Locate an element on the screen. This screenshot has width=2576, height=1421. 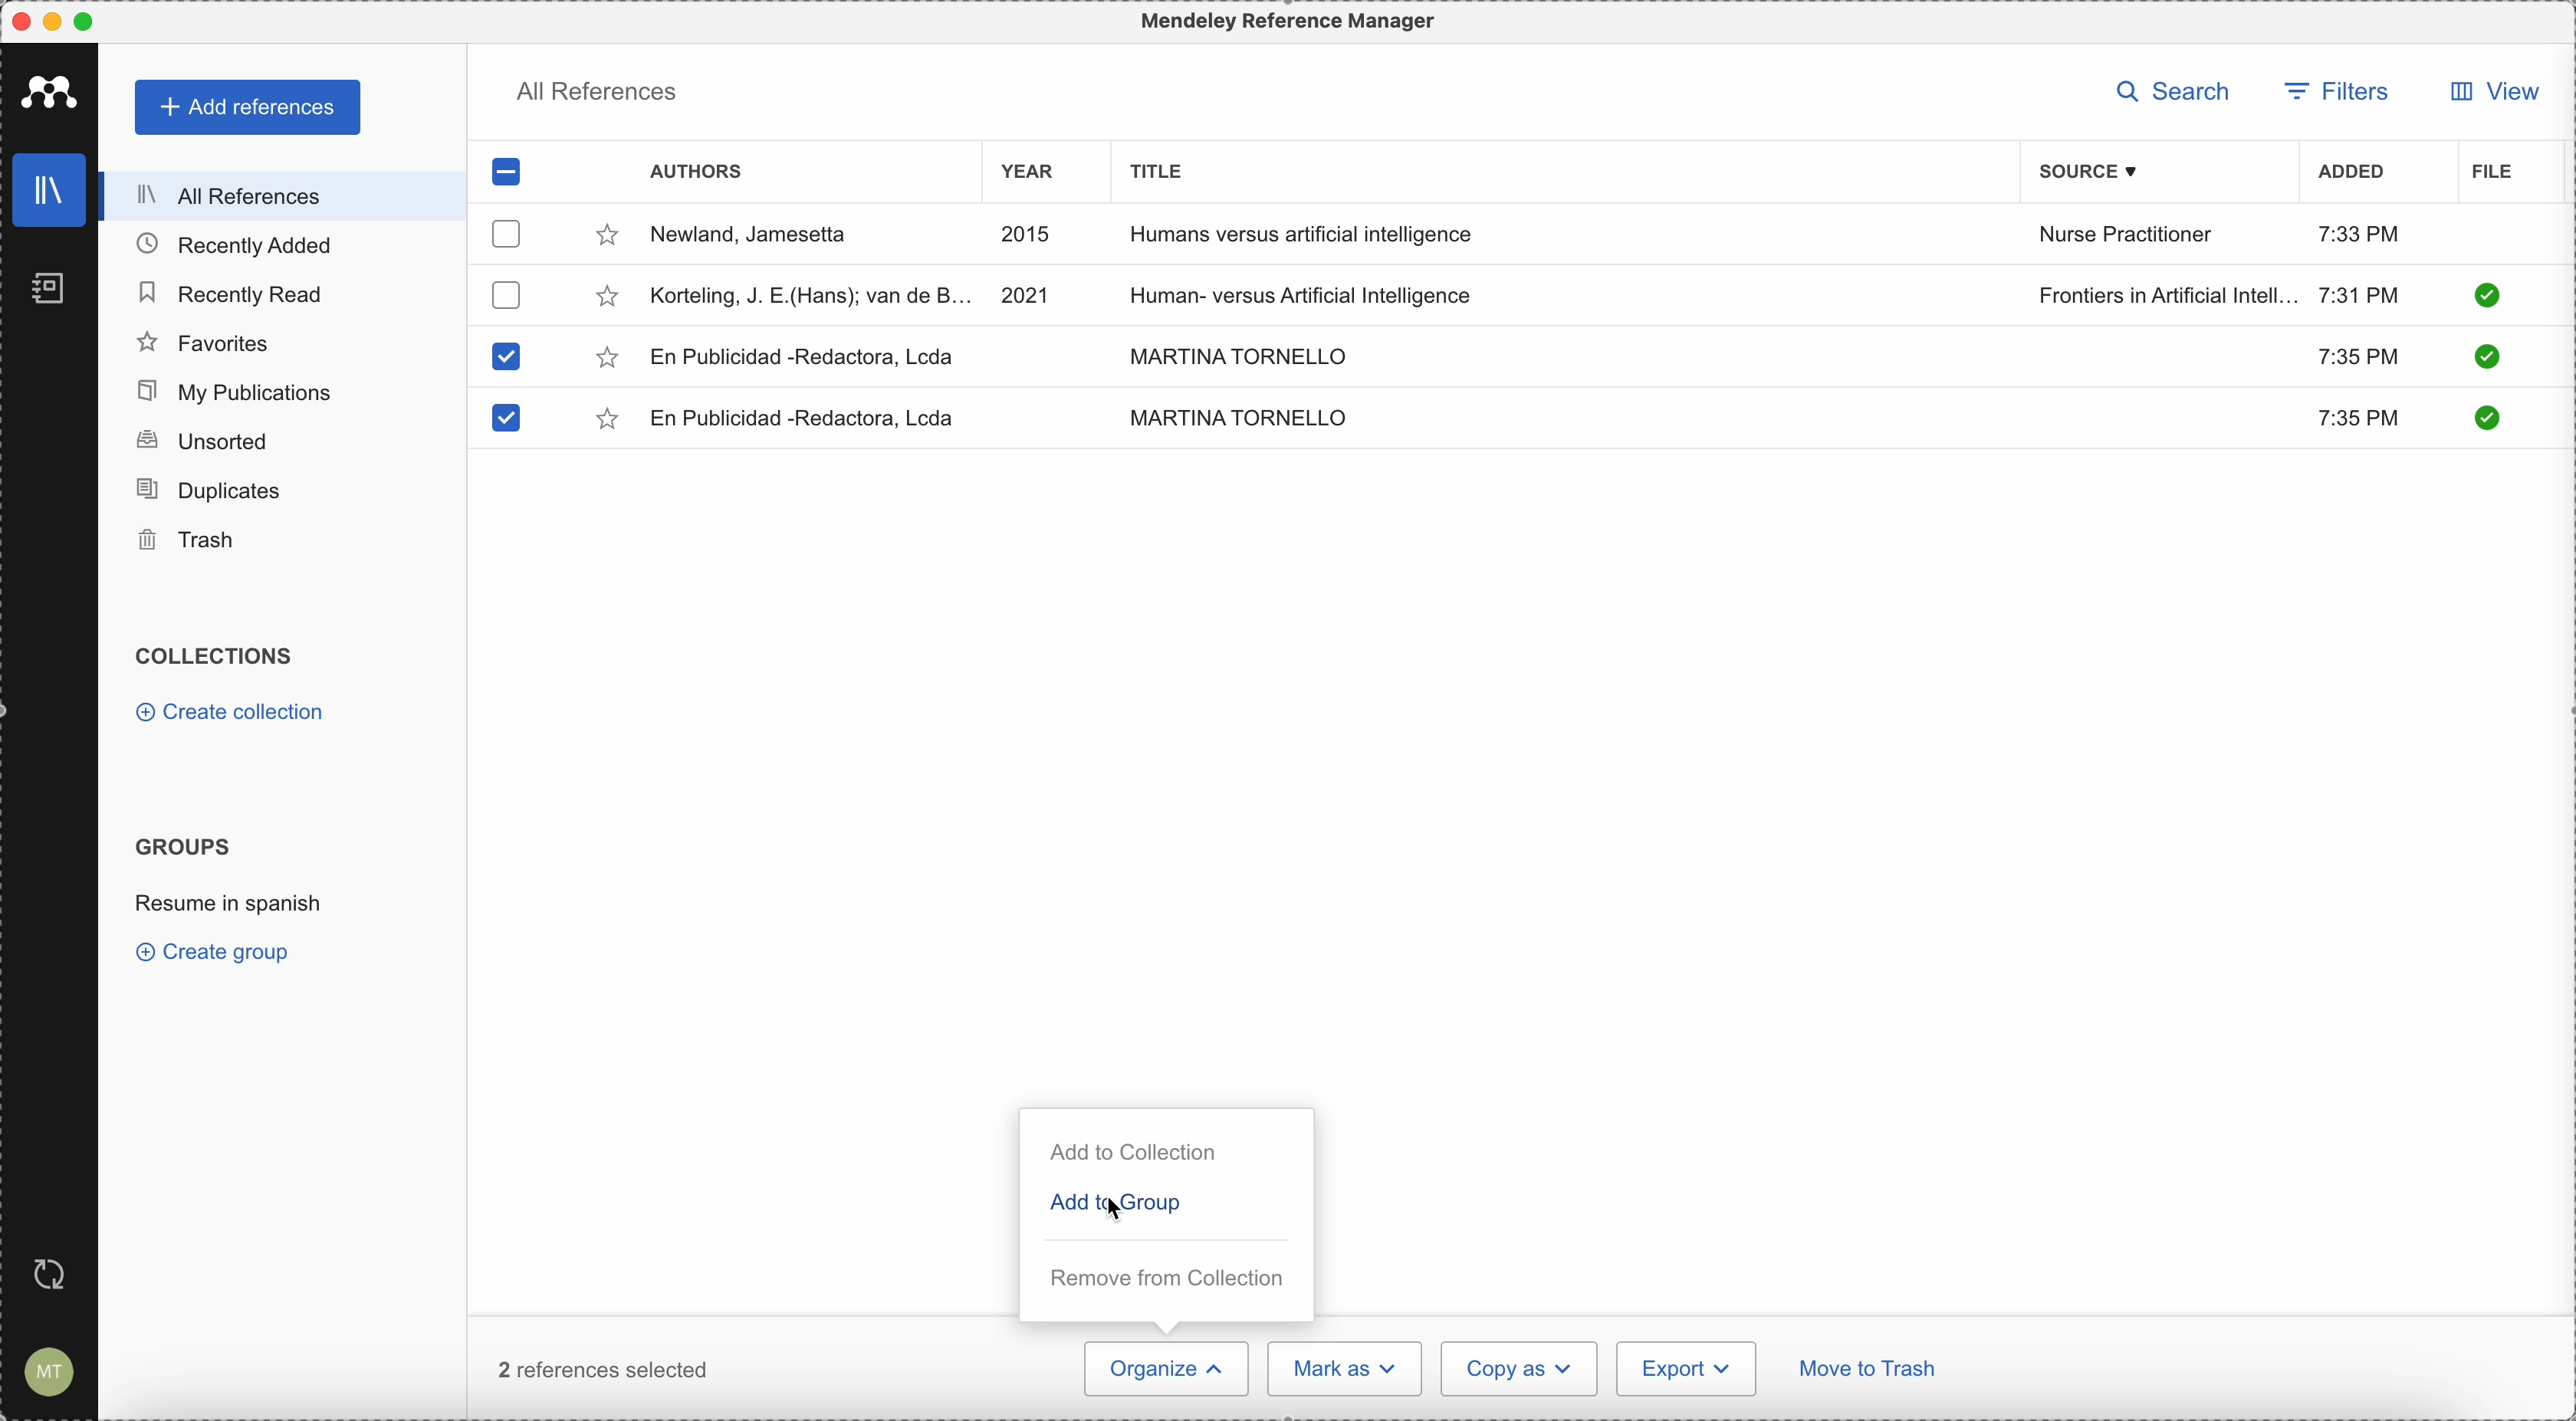
my publications is located at coordinates (237, 392).